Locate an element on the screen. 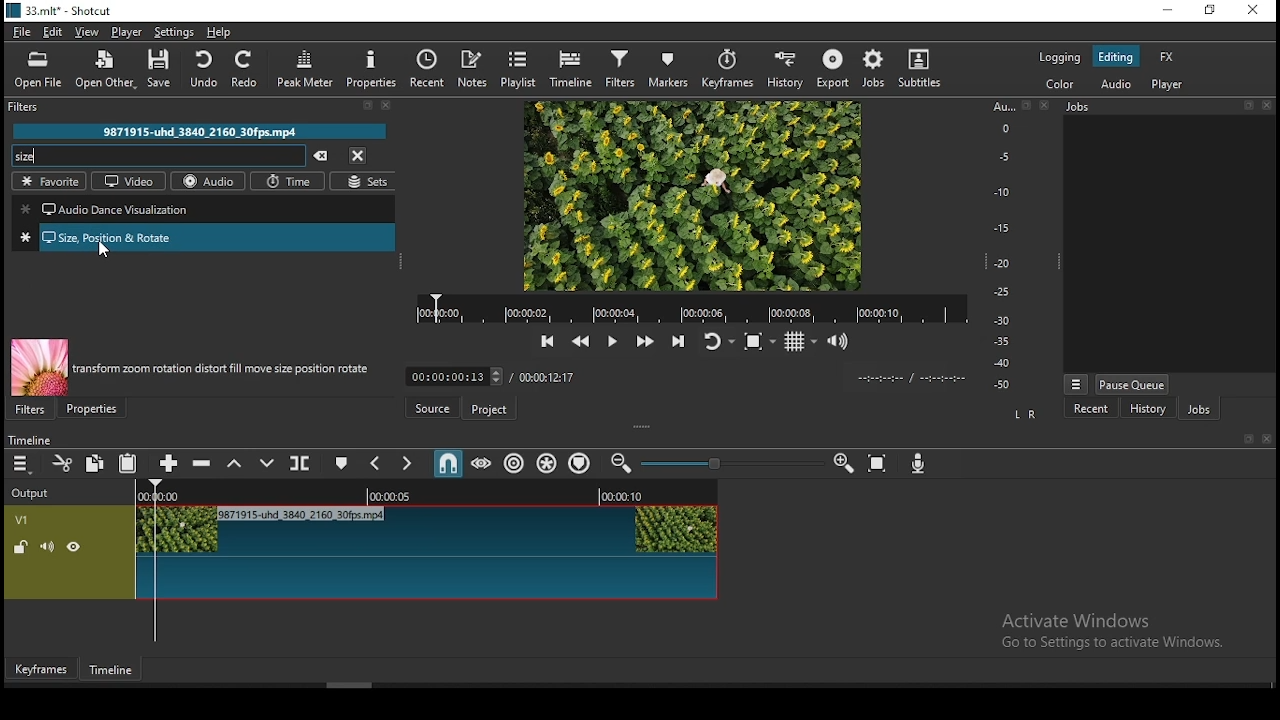 This screenshot has width=1280, height=720. sets is located at coordinates (363, 180).